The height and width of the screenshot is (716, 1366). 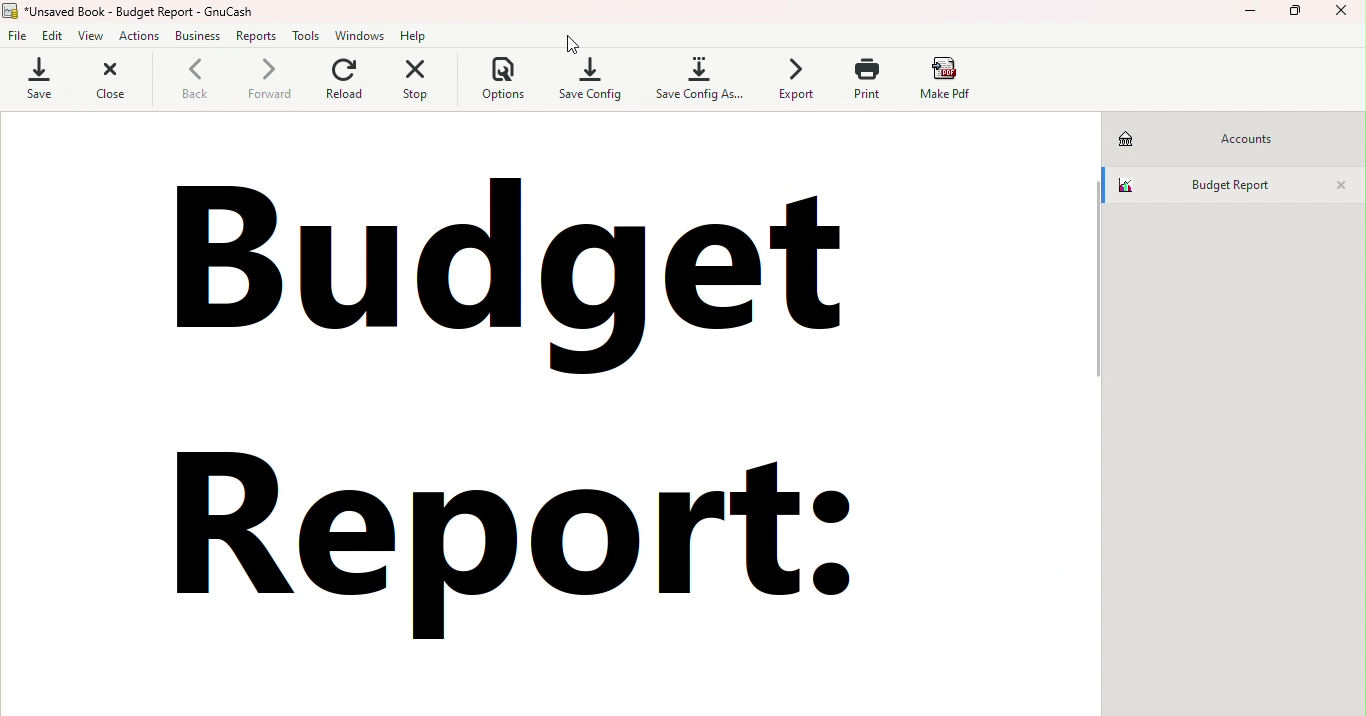 What do you see at coordinates (110, 83) in the screenshot?
I see `Close` at bounding box center [110, 83].